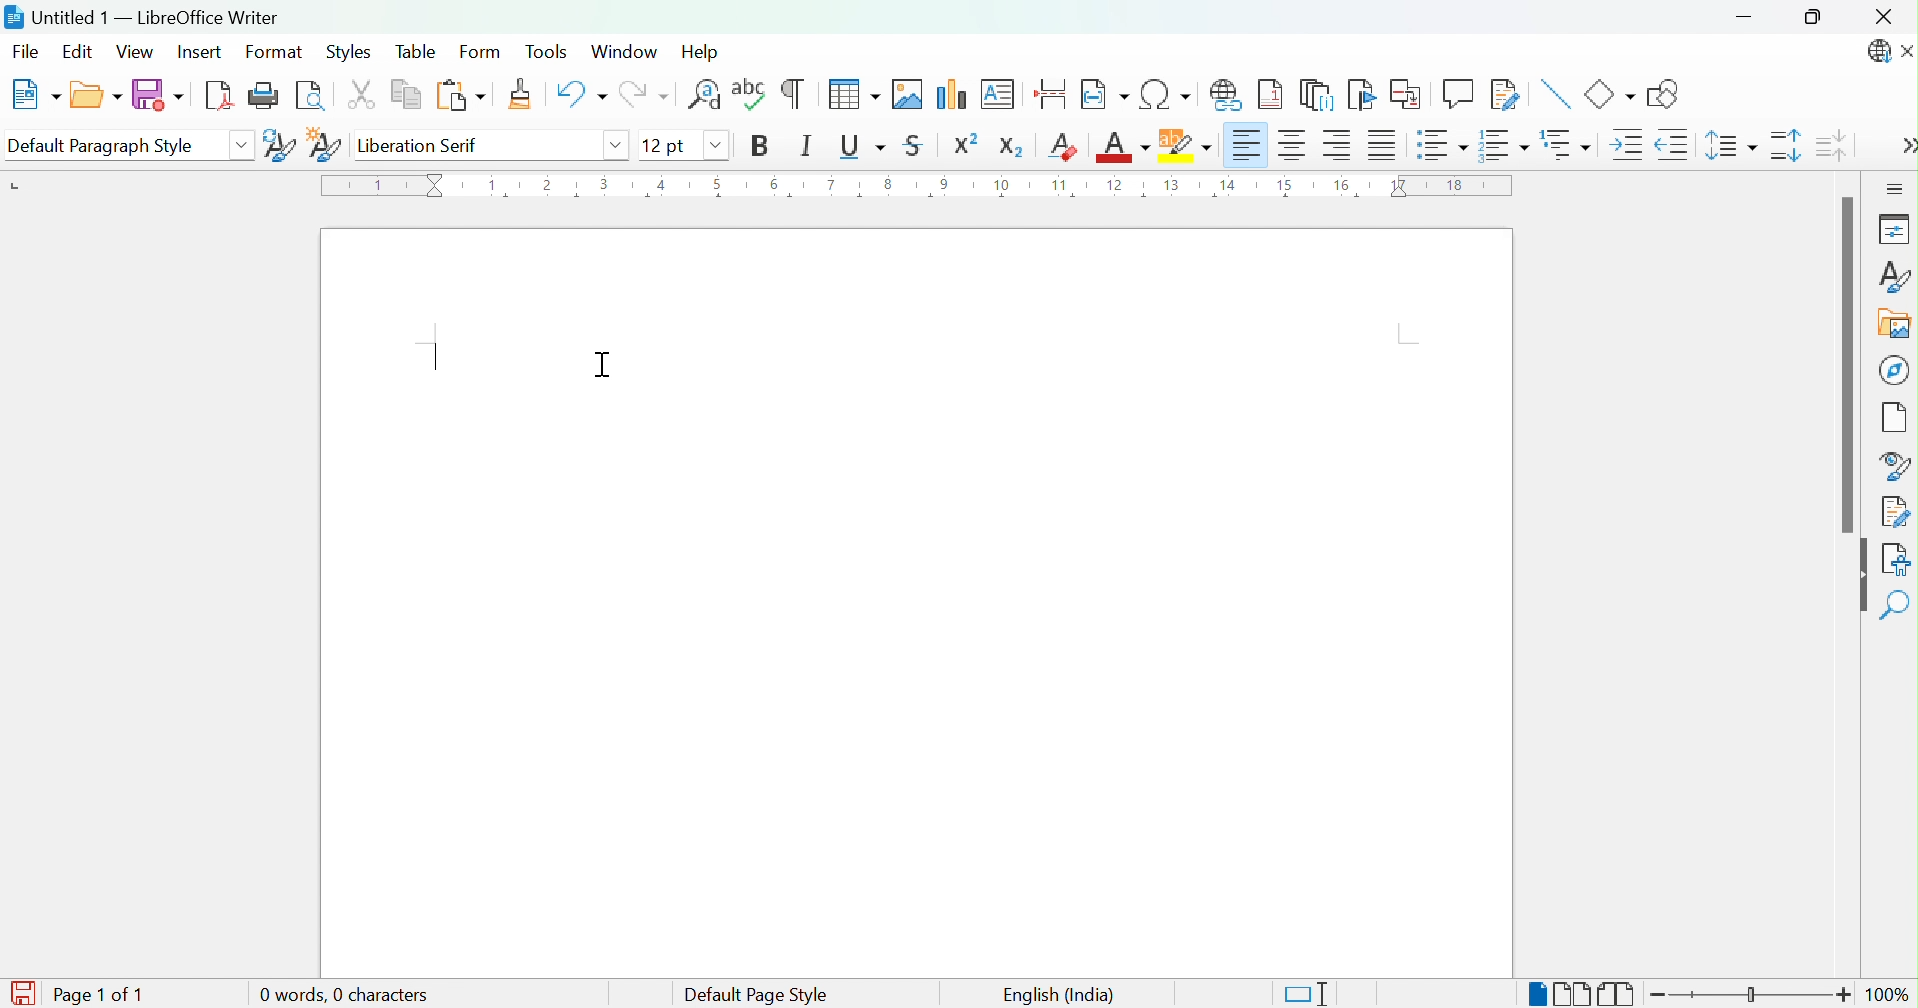 This screenshot has width=1918, height=1008. Describe the element at coordinates (1672, 147) in the screenshot. I see `Decrease Indent` at that location.